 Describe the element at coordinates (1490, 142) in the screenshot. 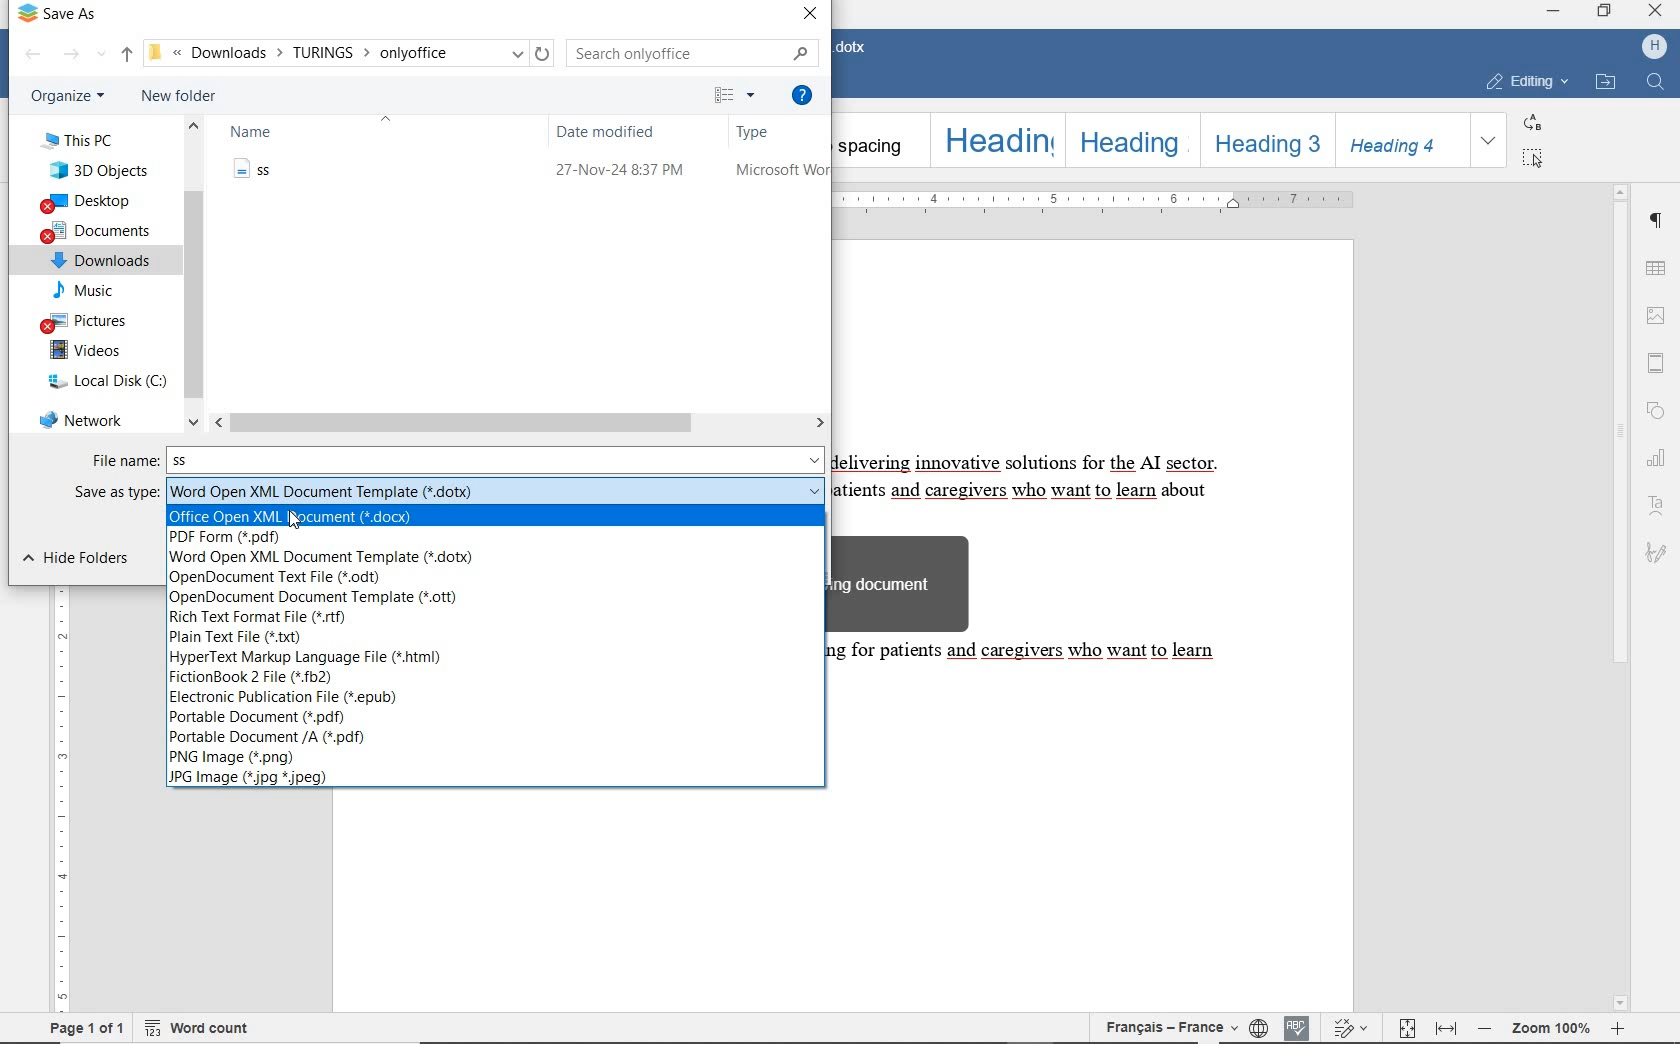

I see `EXPAND` at that location.